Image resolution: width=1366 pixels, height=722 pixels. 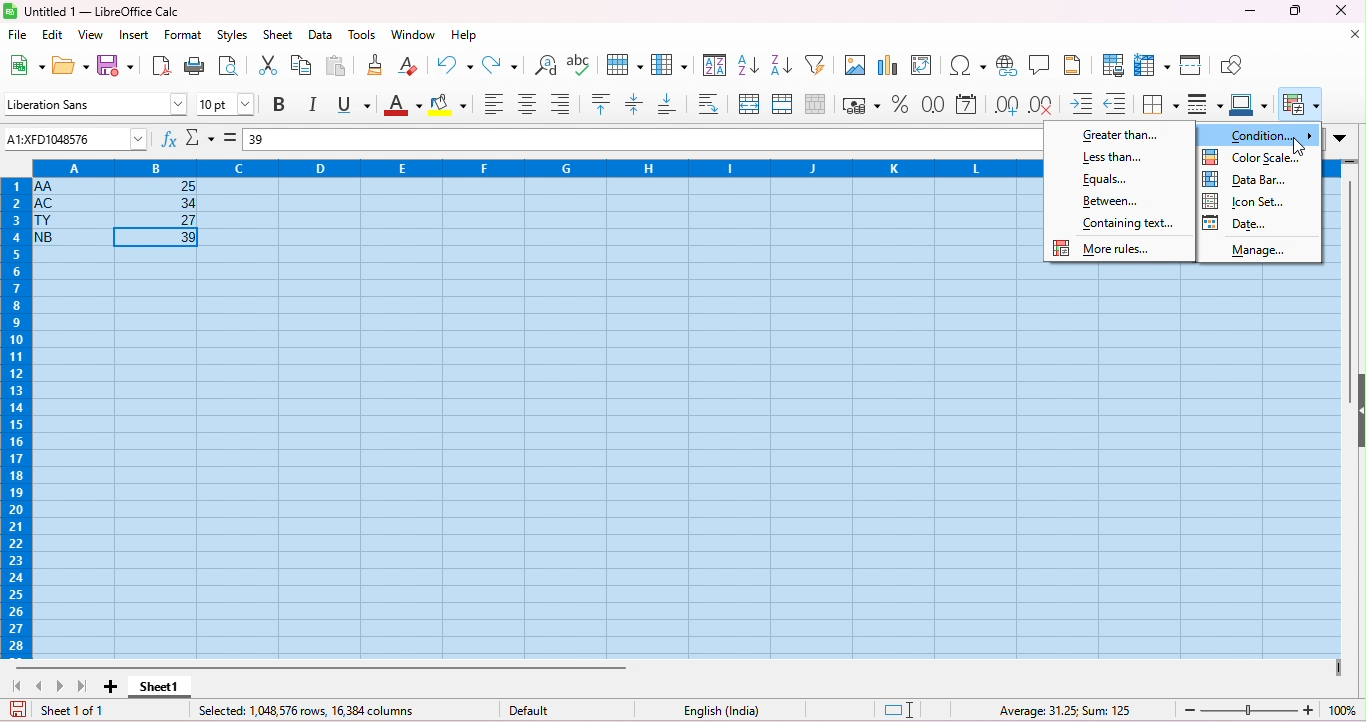 I want to click on zoom, so click(x=1272, y=709).